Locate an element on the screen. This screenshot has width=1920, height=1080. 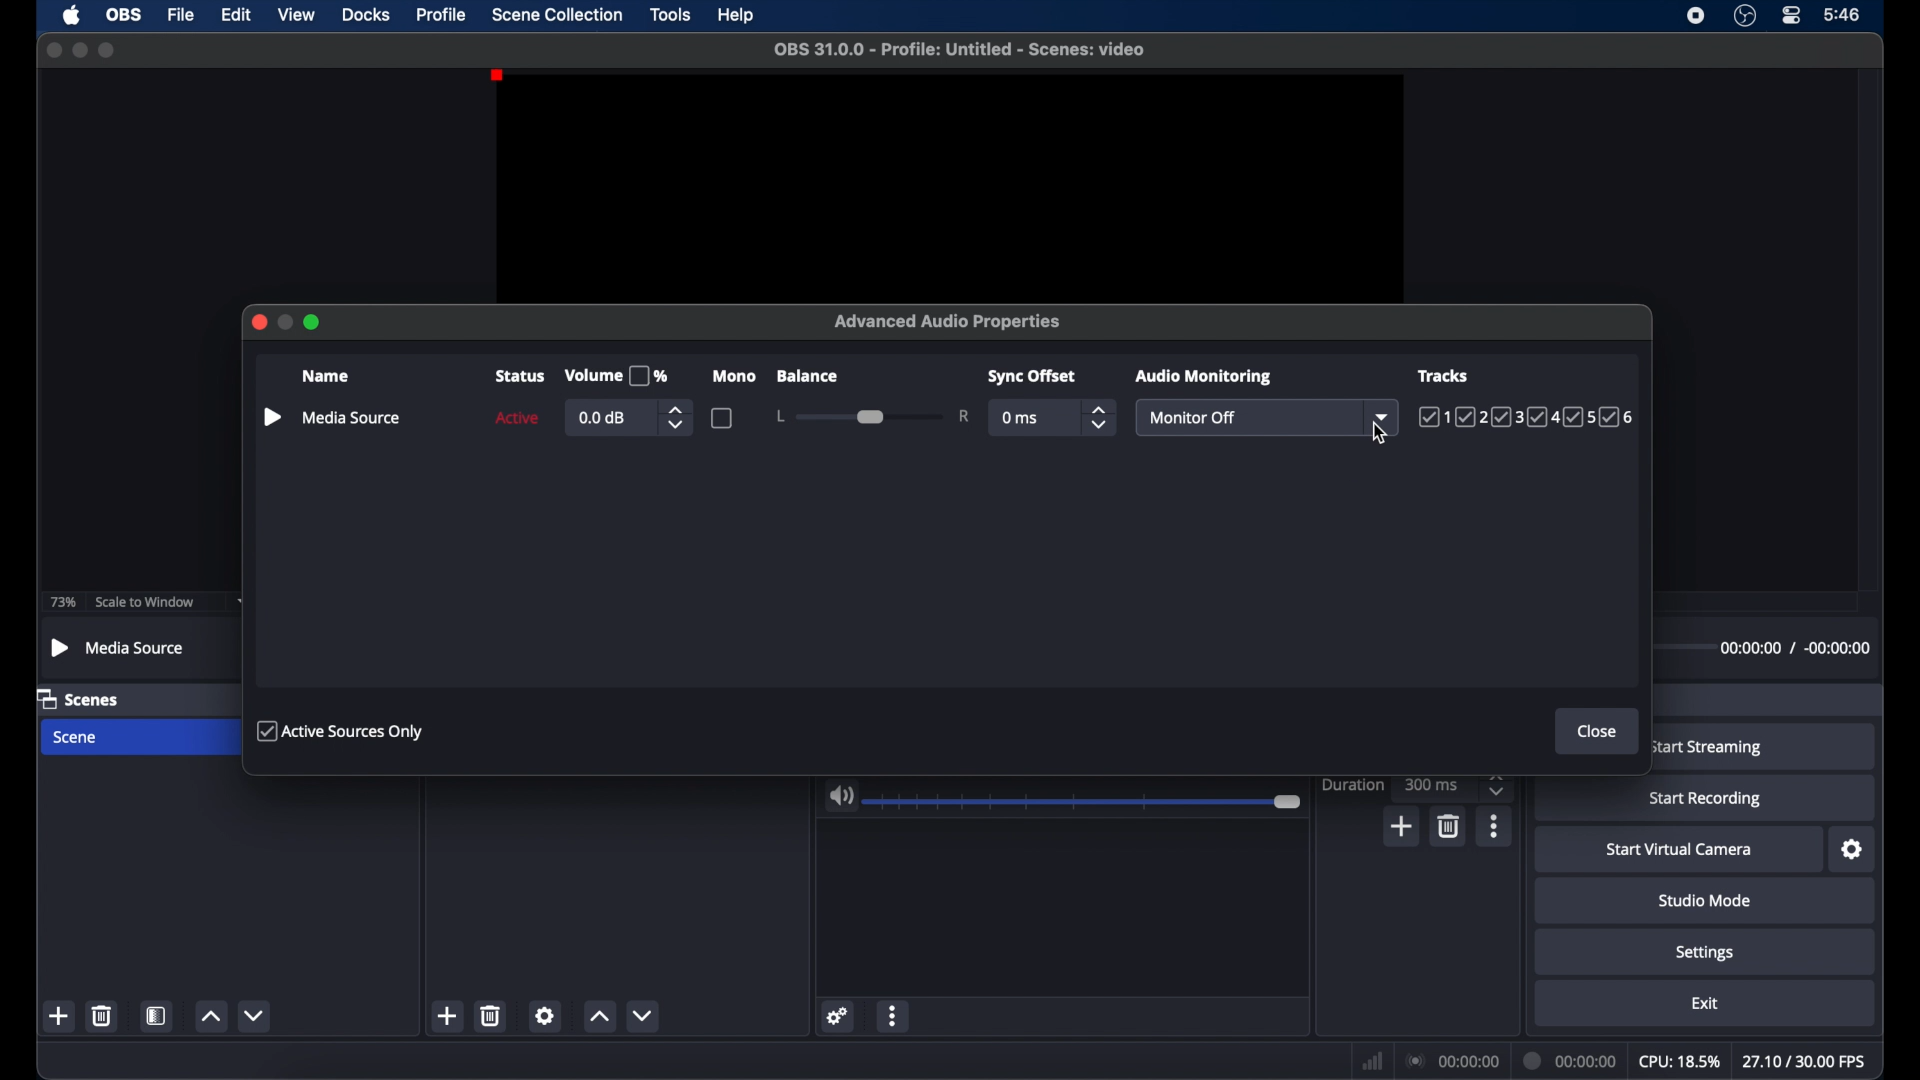
monitor off is located at coordinates (1195, 418).